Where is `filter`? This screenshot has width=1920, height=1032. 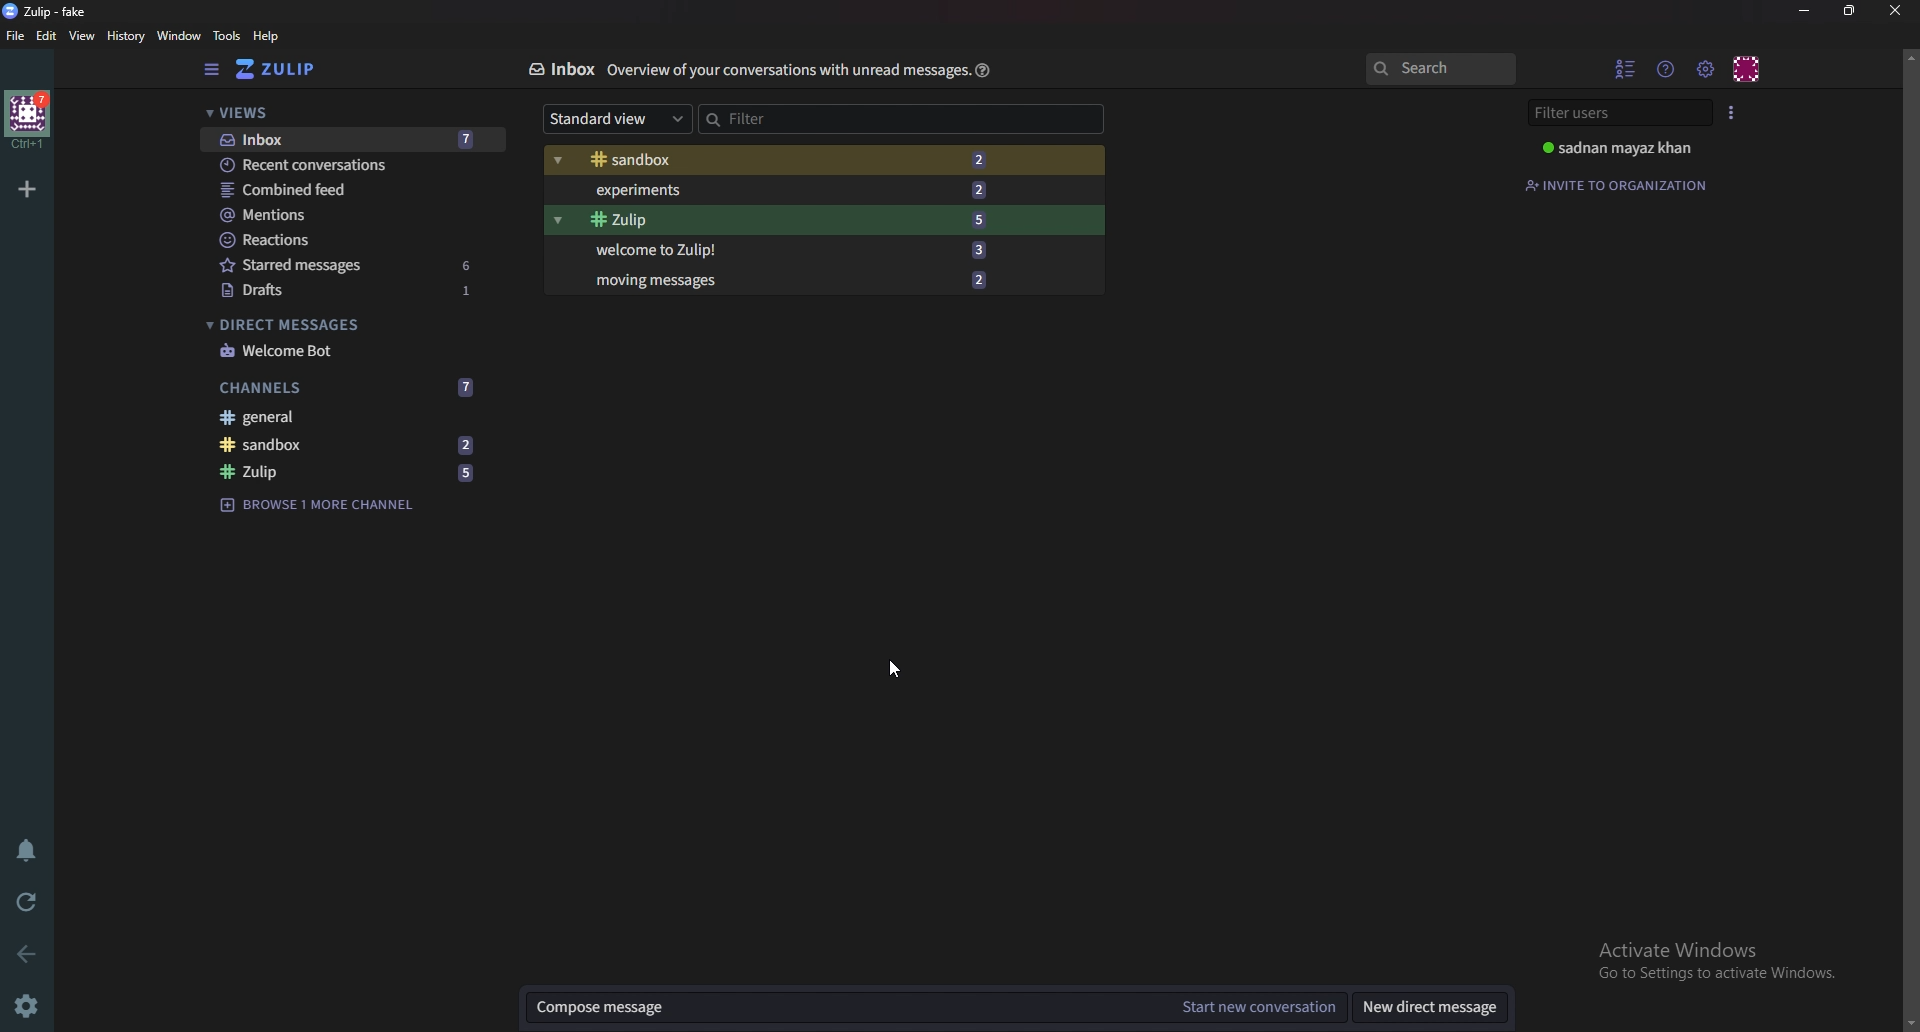 filter is located at coordinates (801, 119).